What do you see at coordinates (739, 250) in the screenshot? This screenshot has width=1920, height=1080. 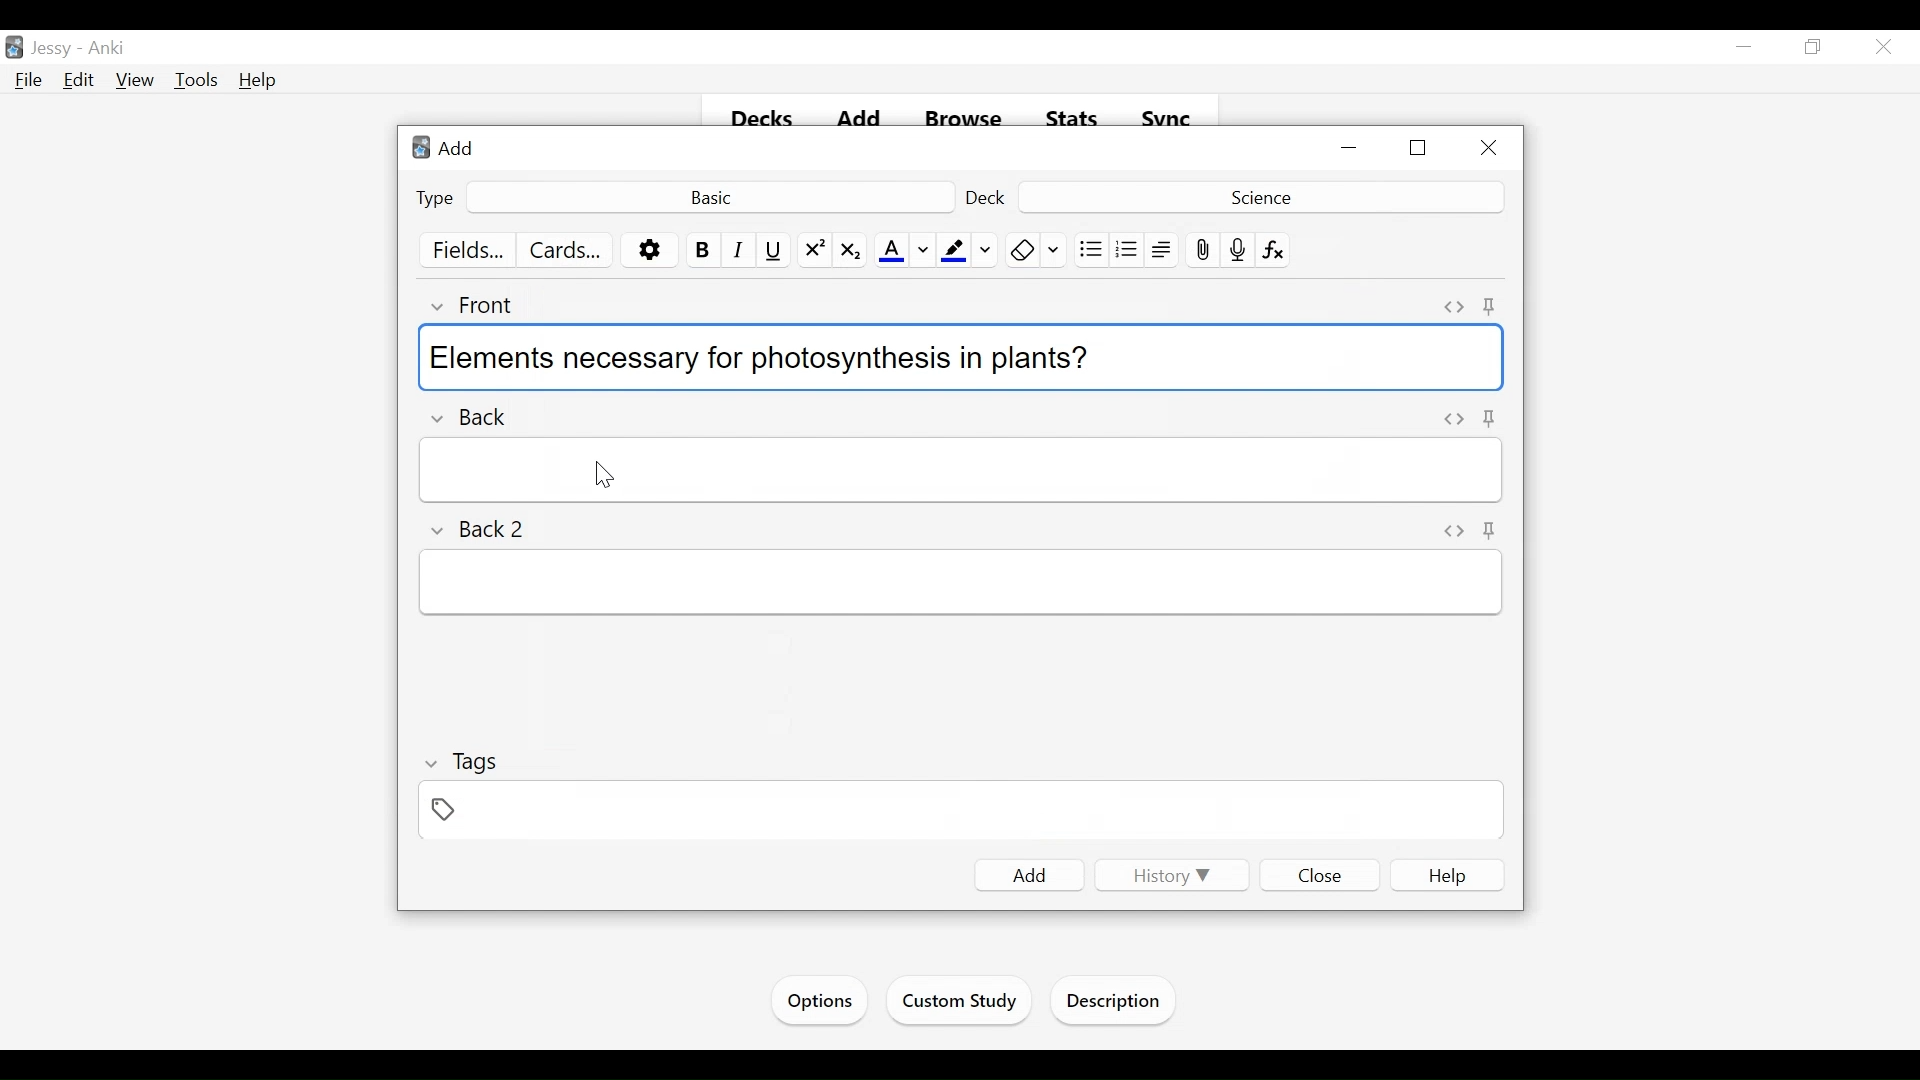 I see `Italics` at bounding box center [739, 250].